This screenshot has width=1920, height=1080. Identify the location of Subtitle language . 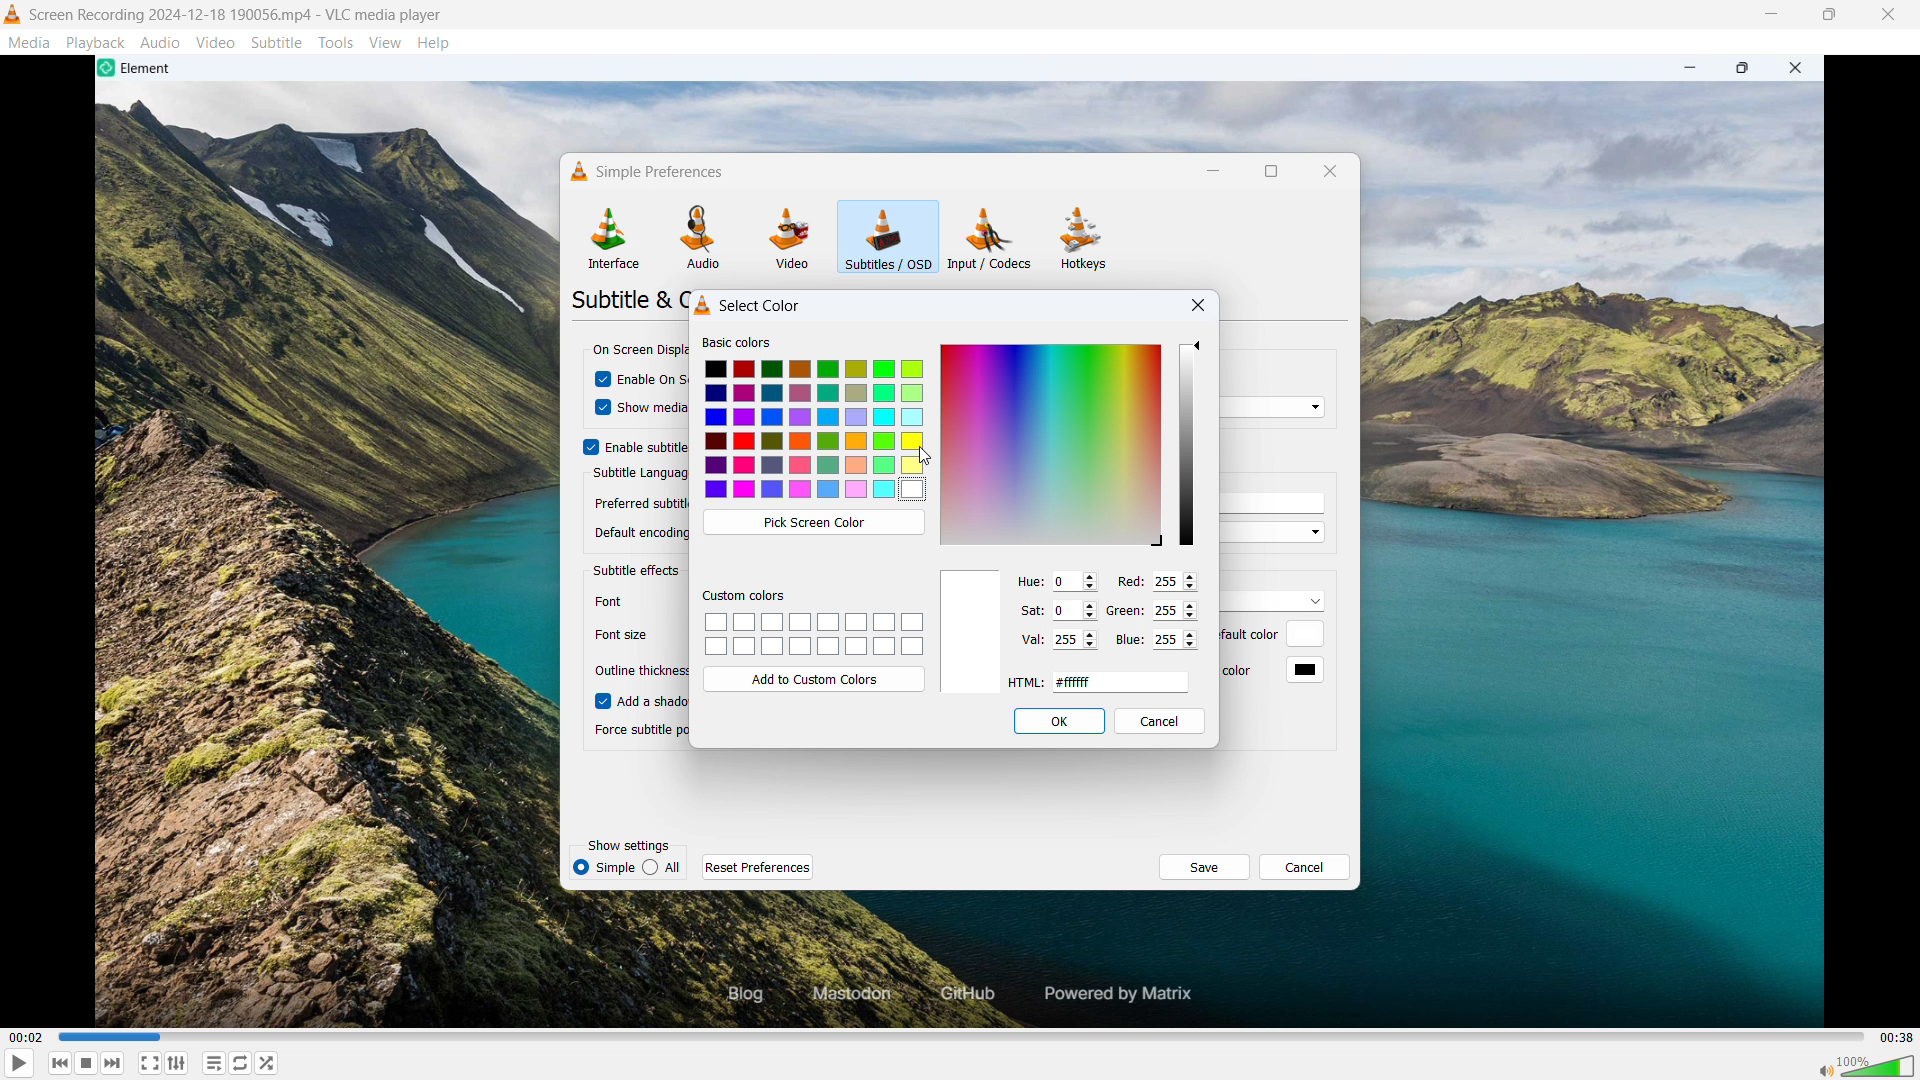
(637, 474).